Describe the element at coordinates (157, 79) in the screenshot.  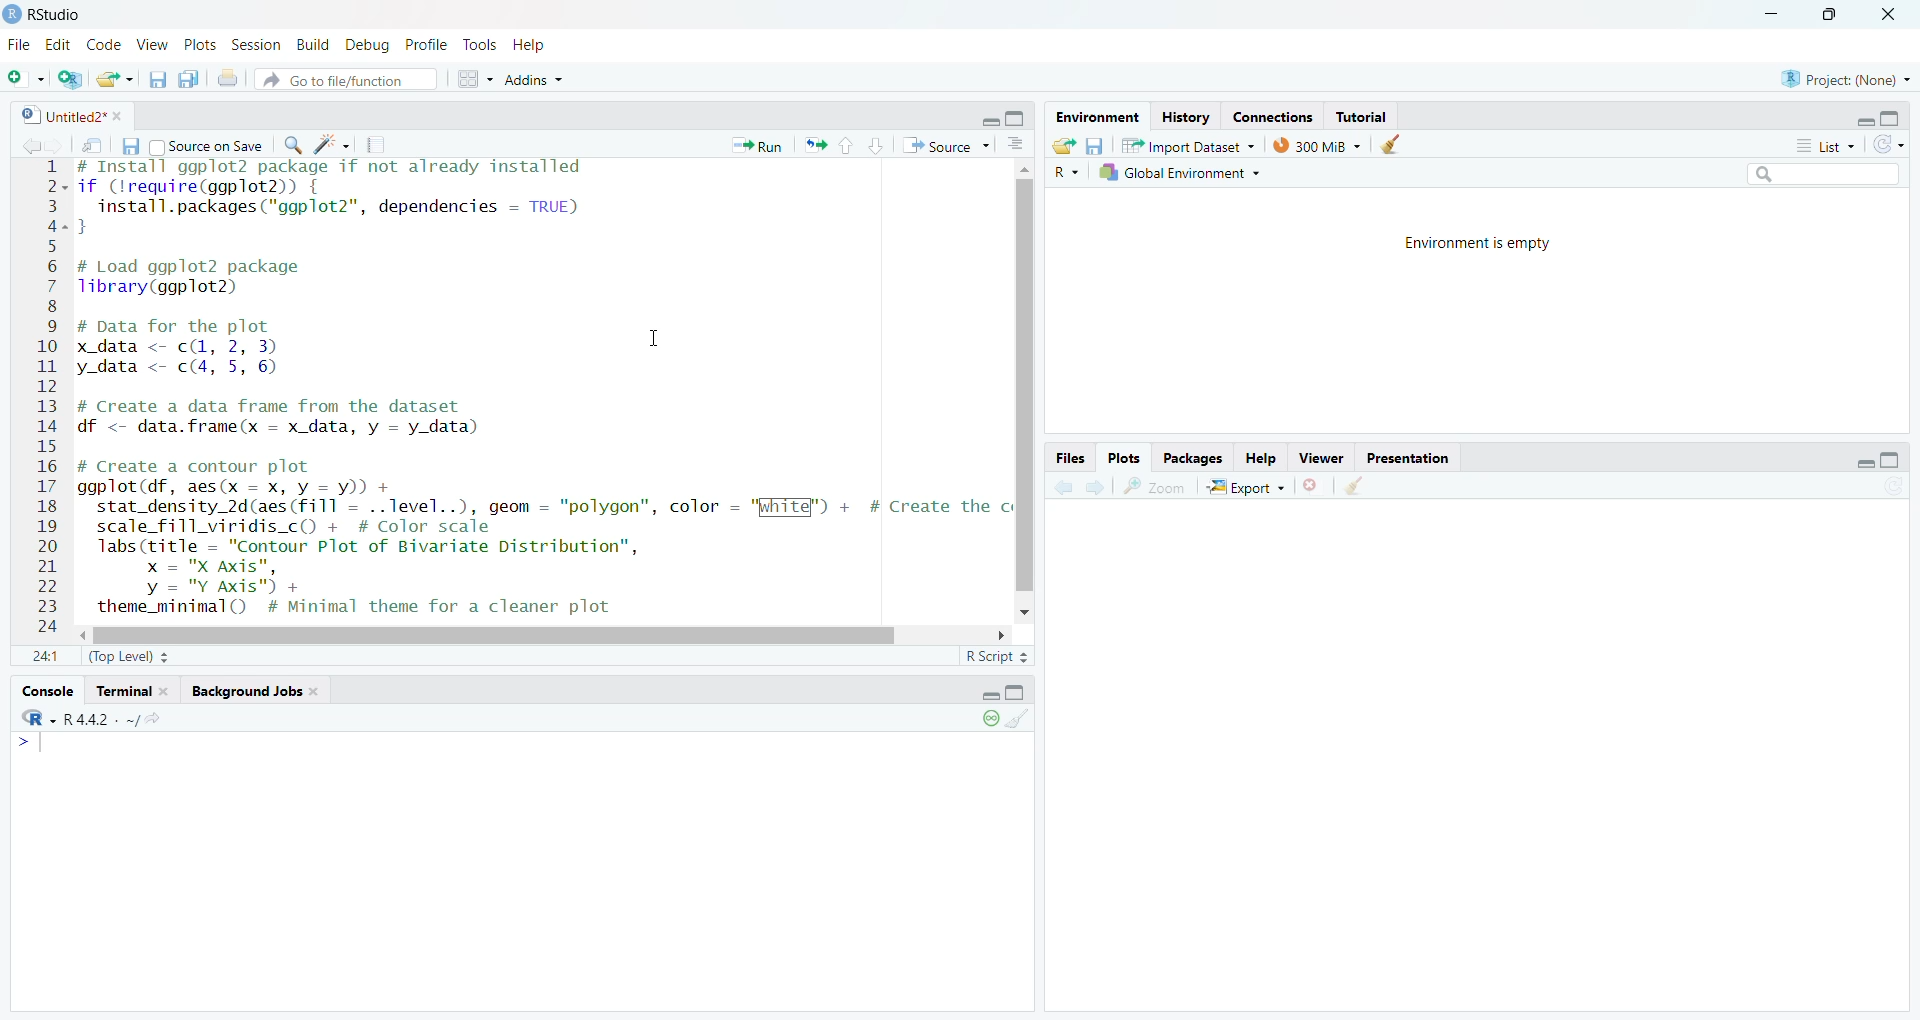
I see `save current document` at that location.